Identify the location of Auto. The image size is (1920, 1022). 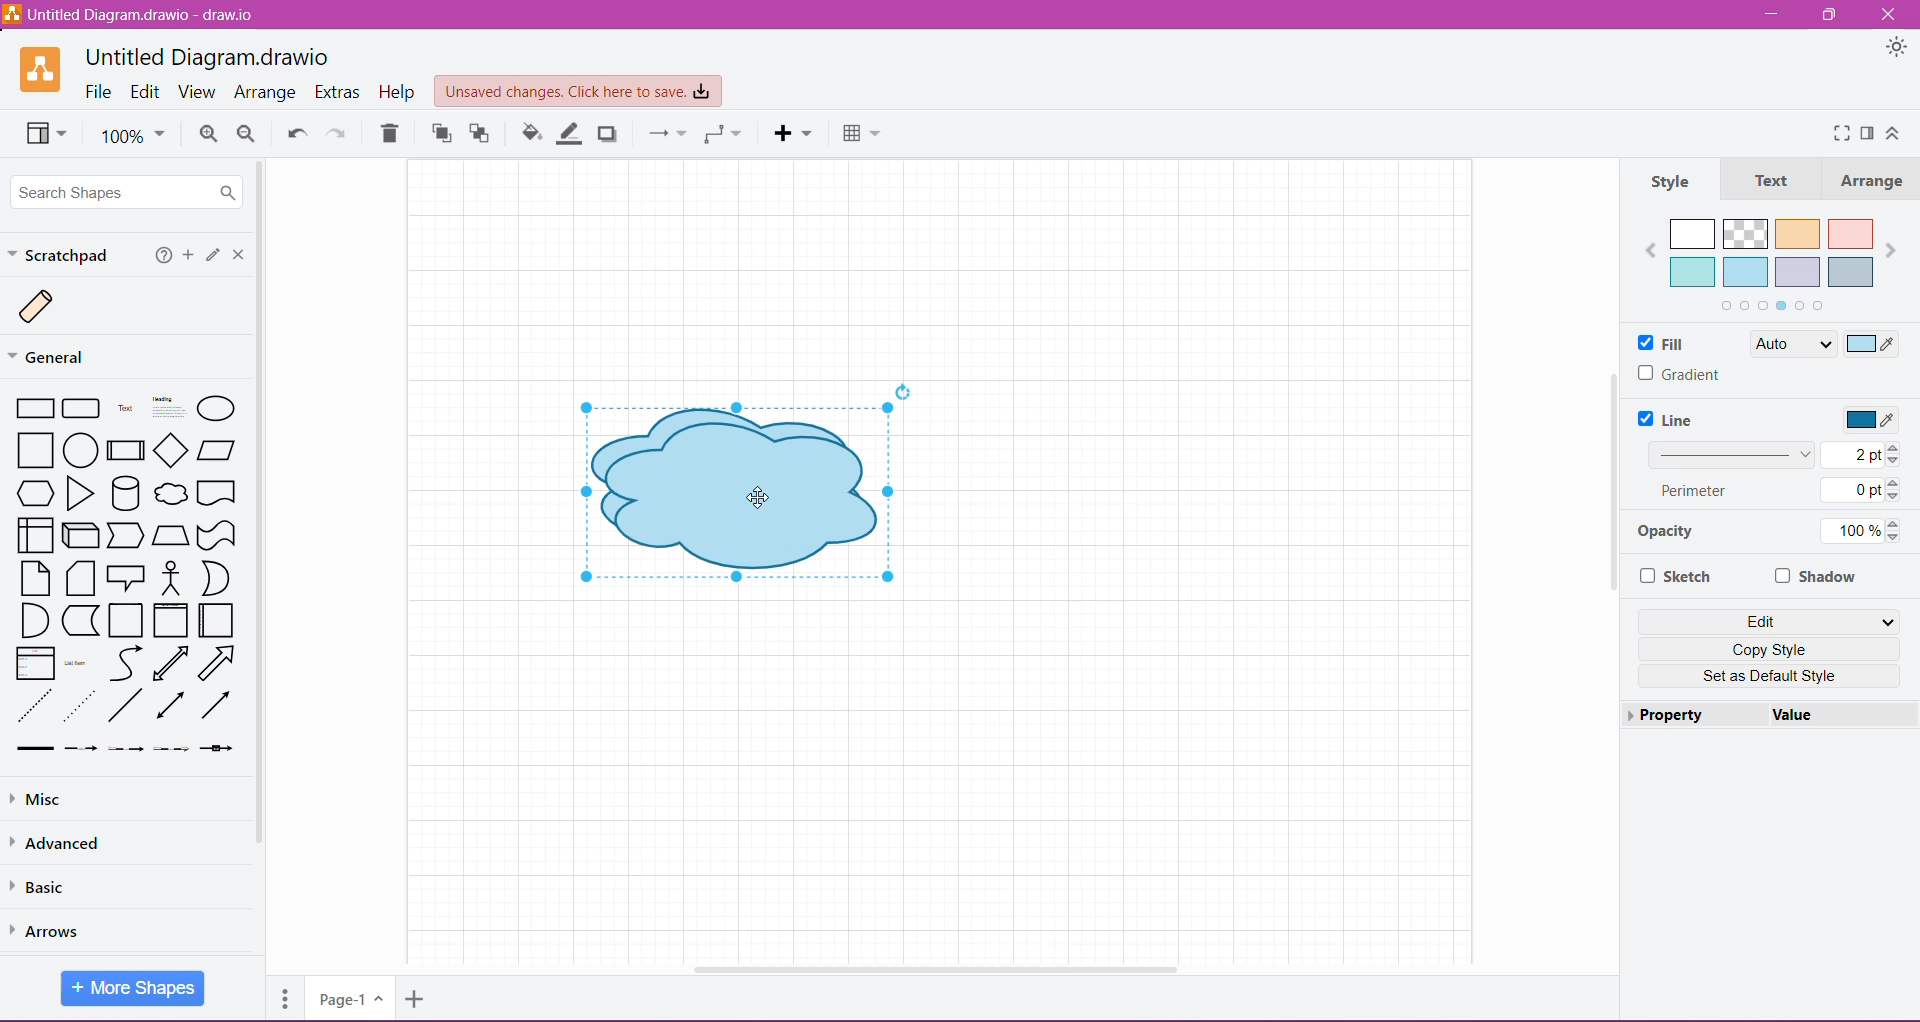
(1792, 344).